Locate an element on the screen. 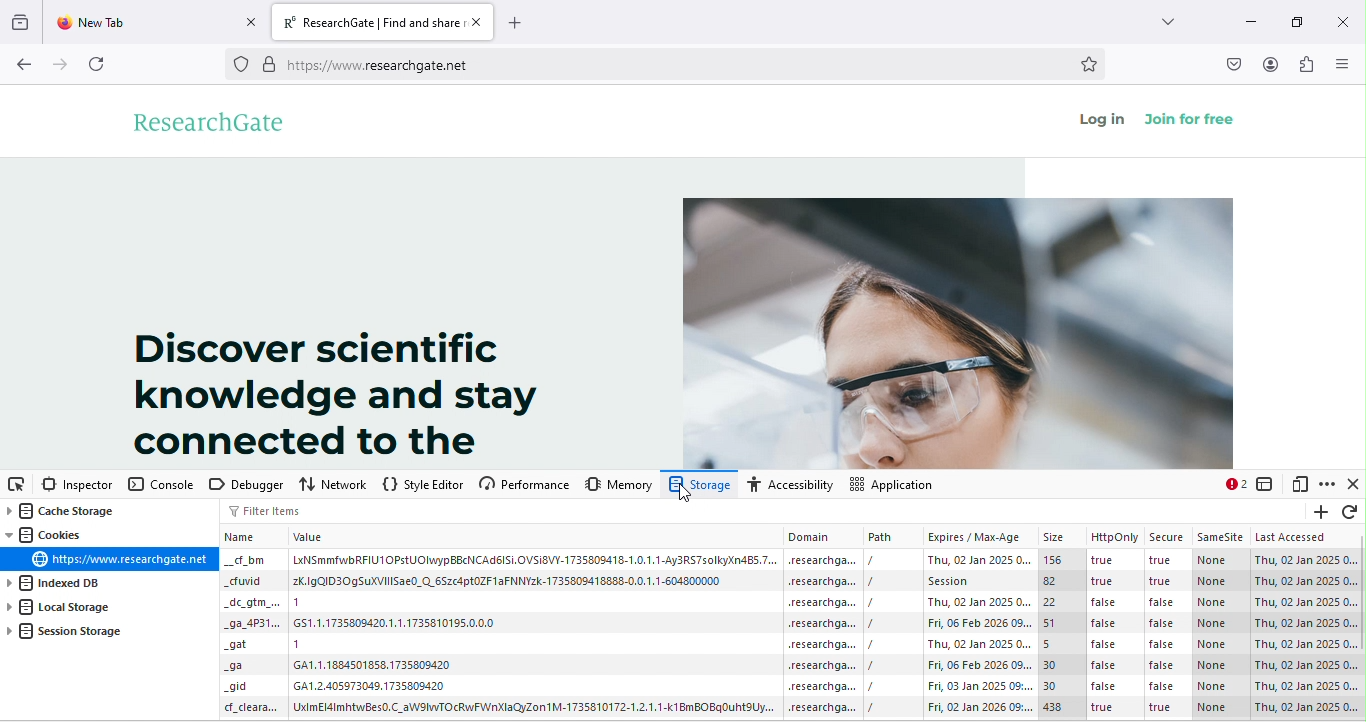 The width and height of the screenshot is (1366, 722). 1 is located at coordinates (301, 603).